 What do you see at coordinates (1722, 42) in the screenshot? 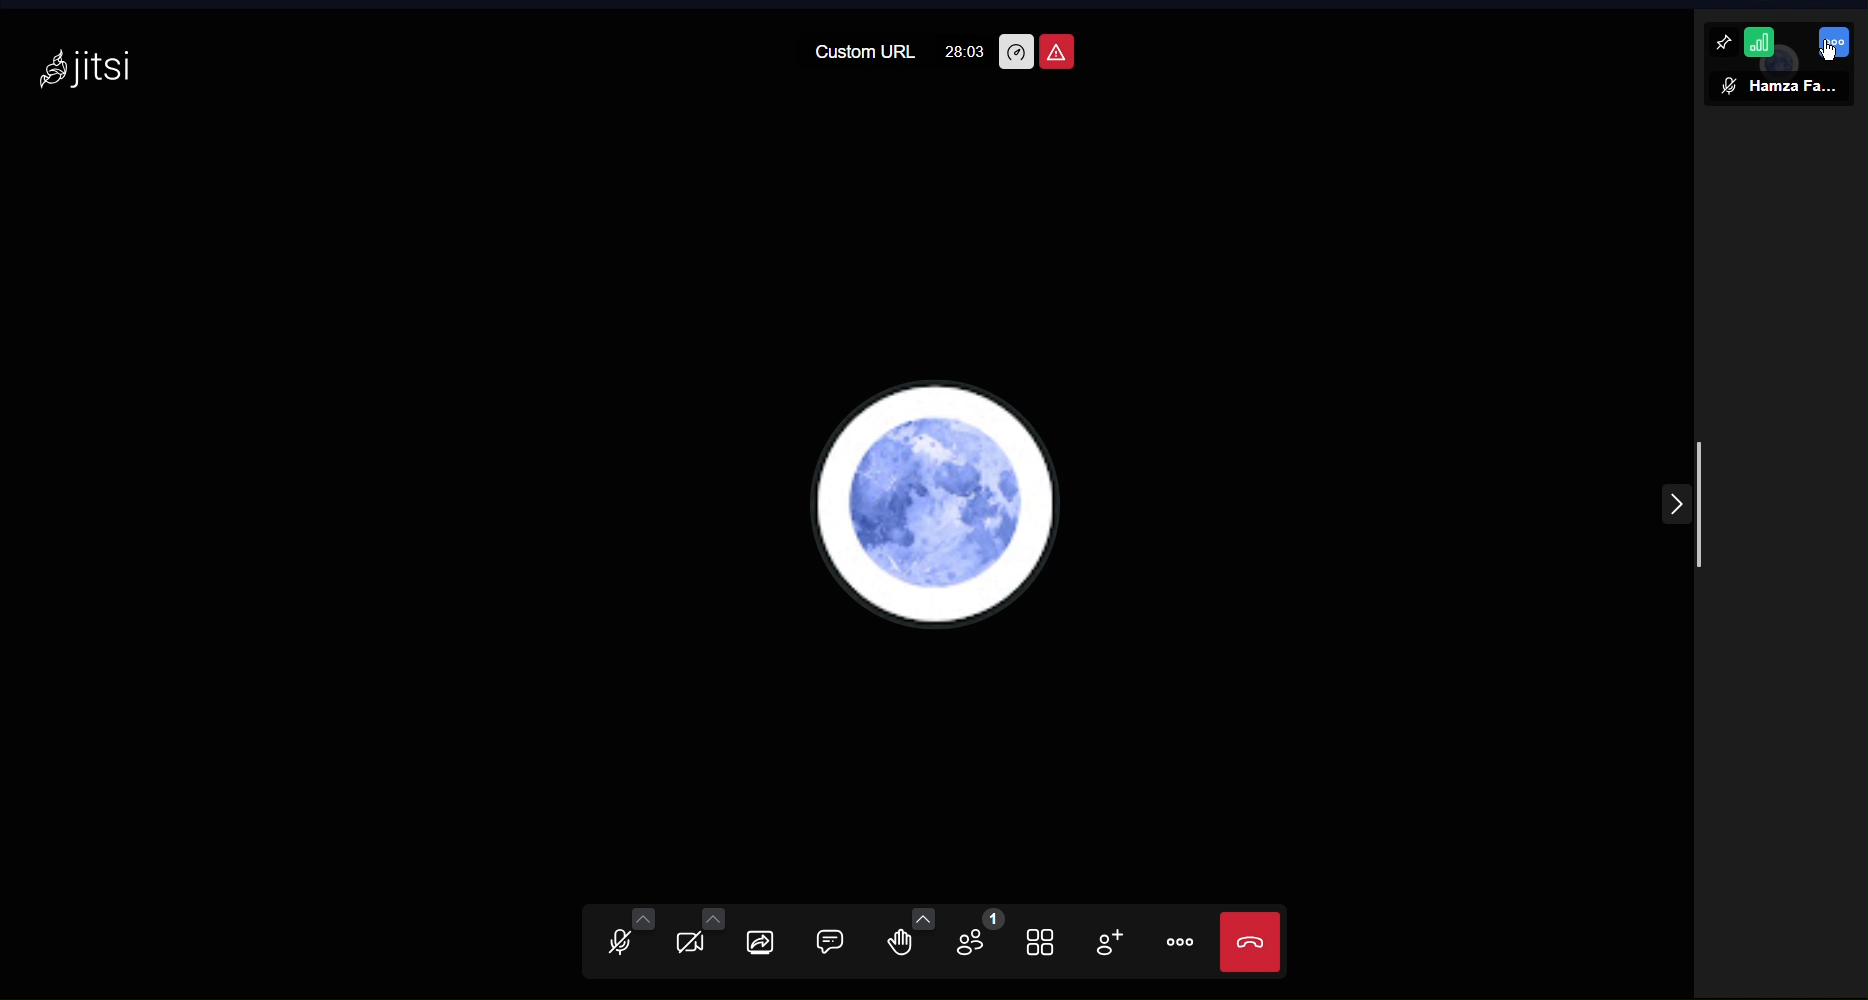
I see `pin` at bounding box center [1722, 42].